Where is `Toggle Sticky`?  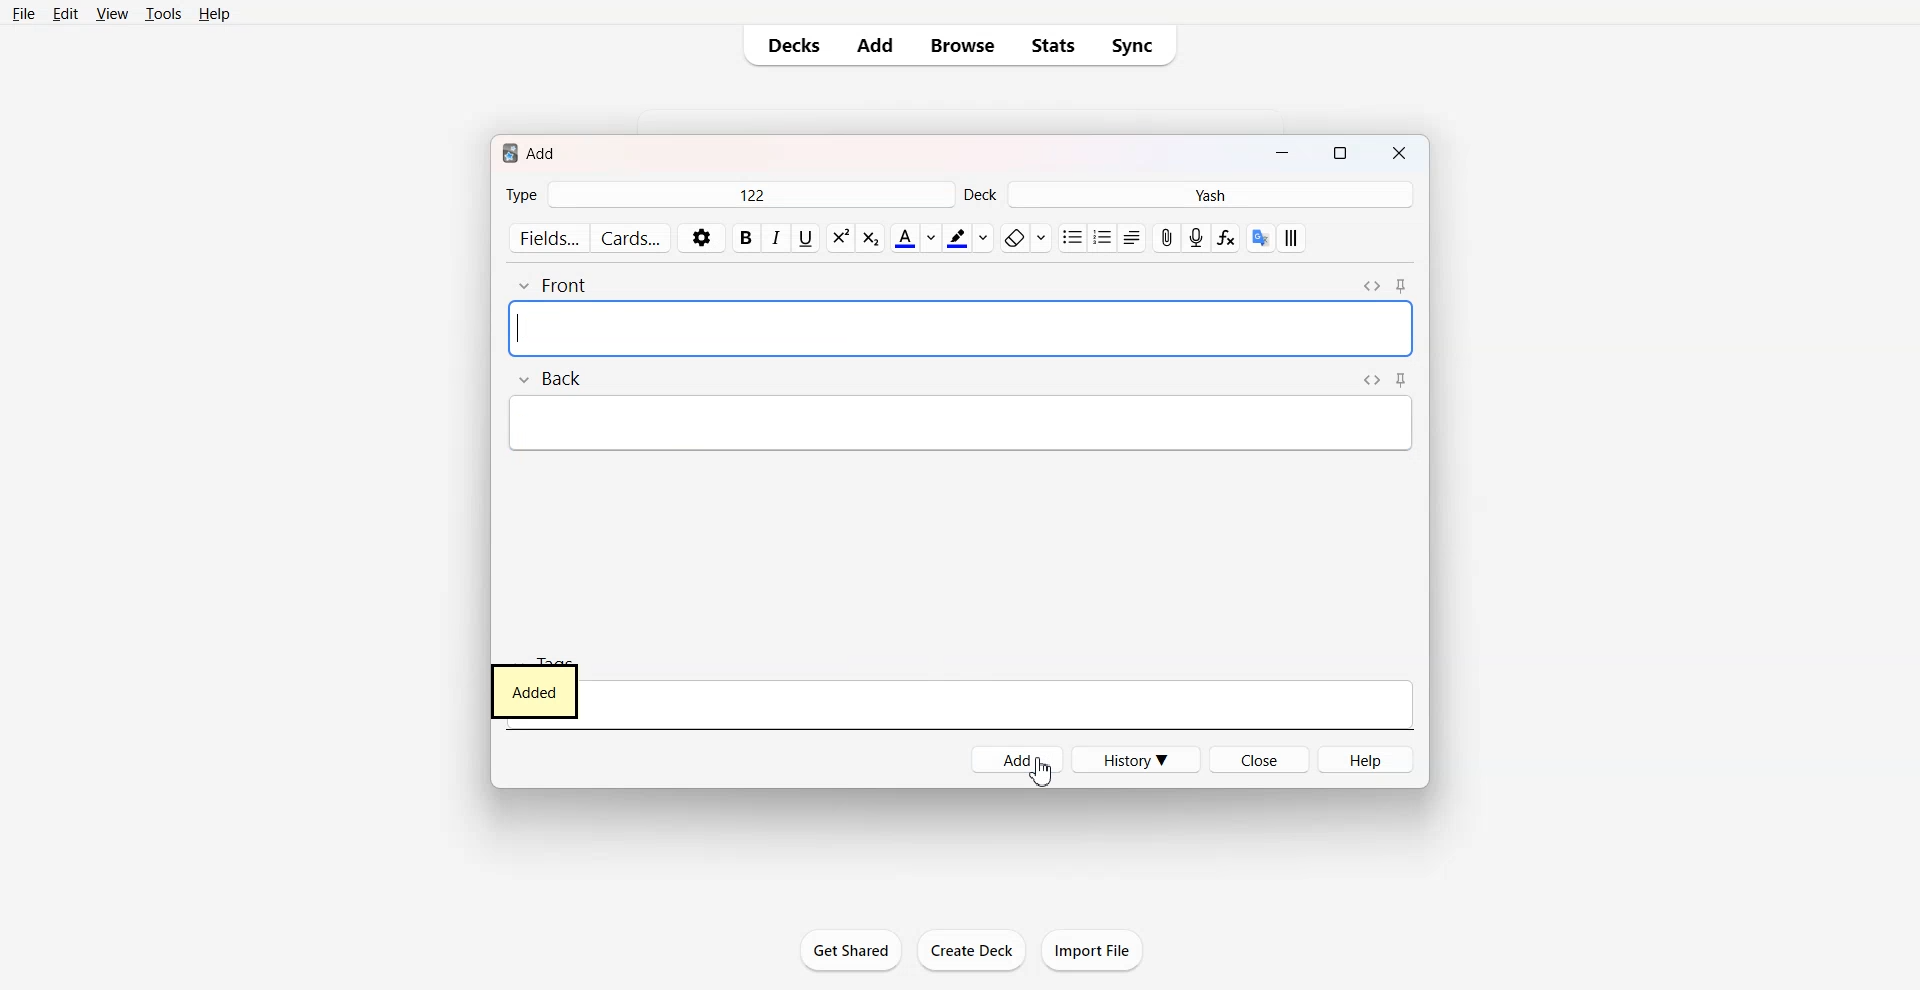 Toggle Sticky is located at coordinates (1403, 286).